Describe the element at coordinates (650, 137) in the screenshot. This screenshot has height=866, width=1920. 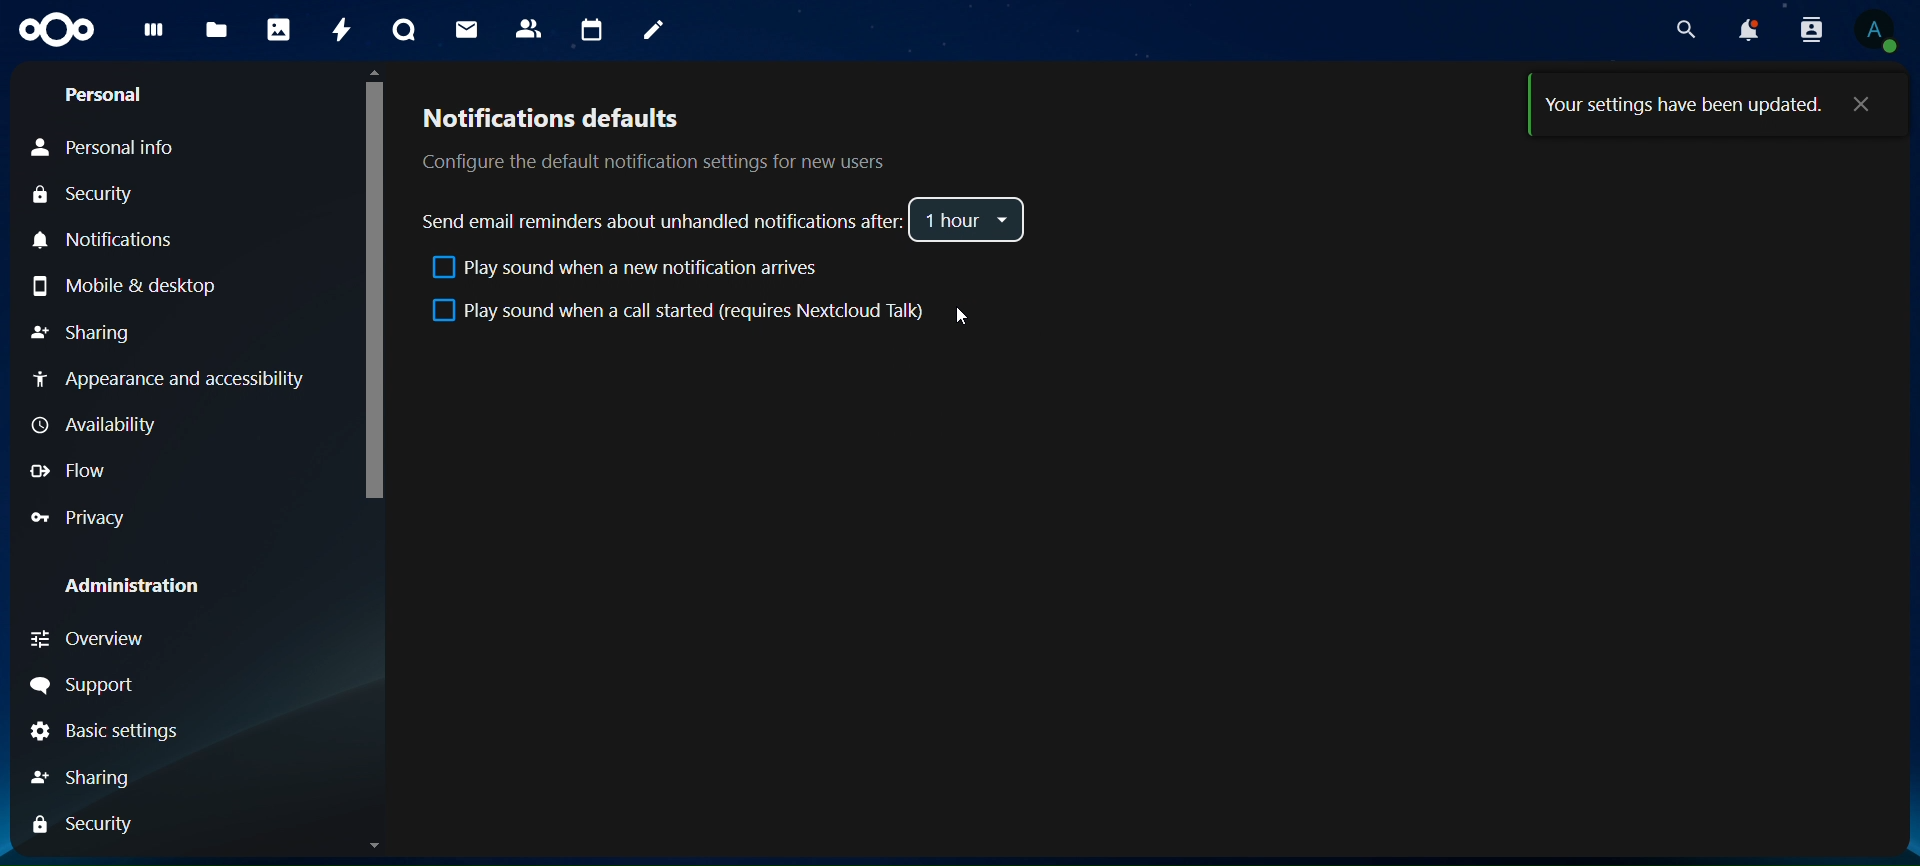
I see `notification defaults` at that location.